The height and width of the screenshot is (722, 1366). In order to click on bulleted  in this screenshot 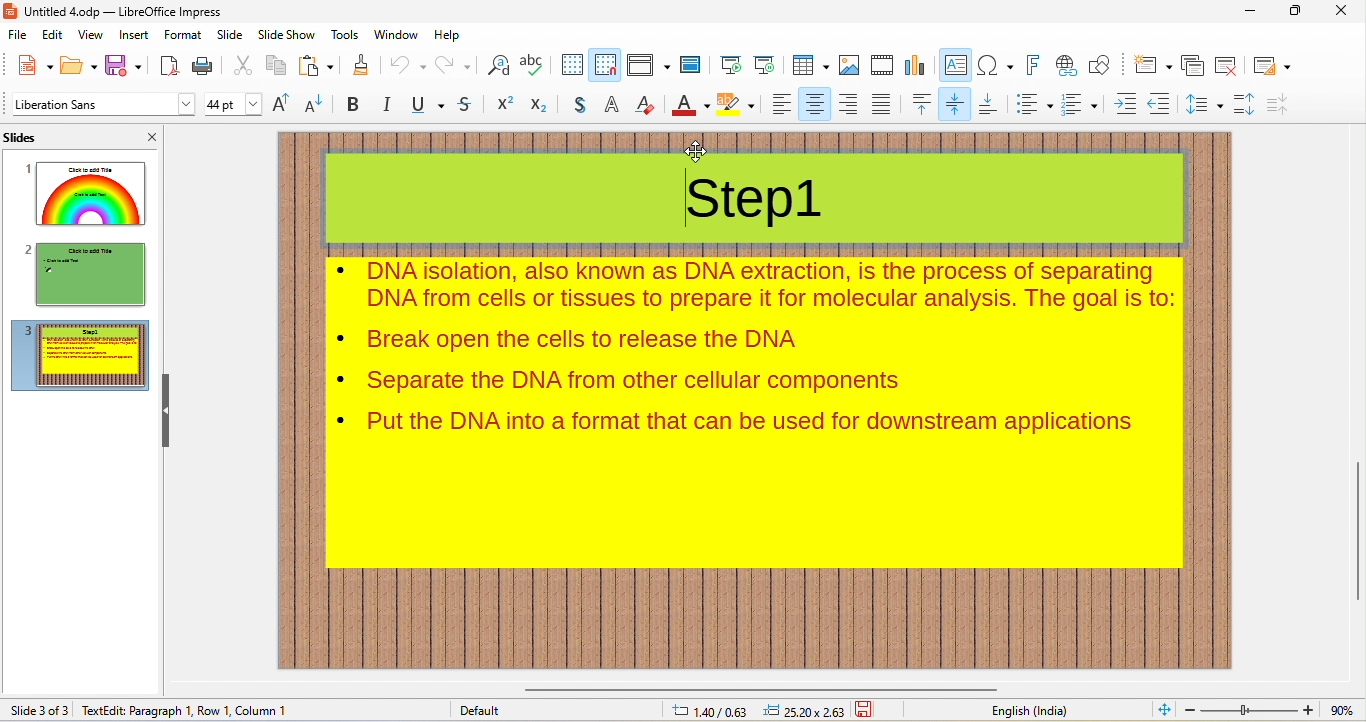, I will do `click(1032, 104)`.